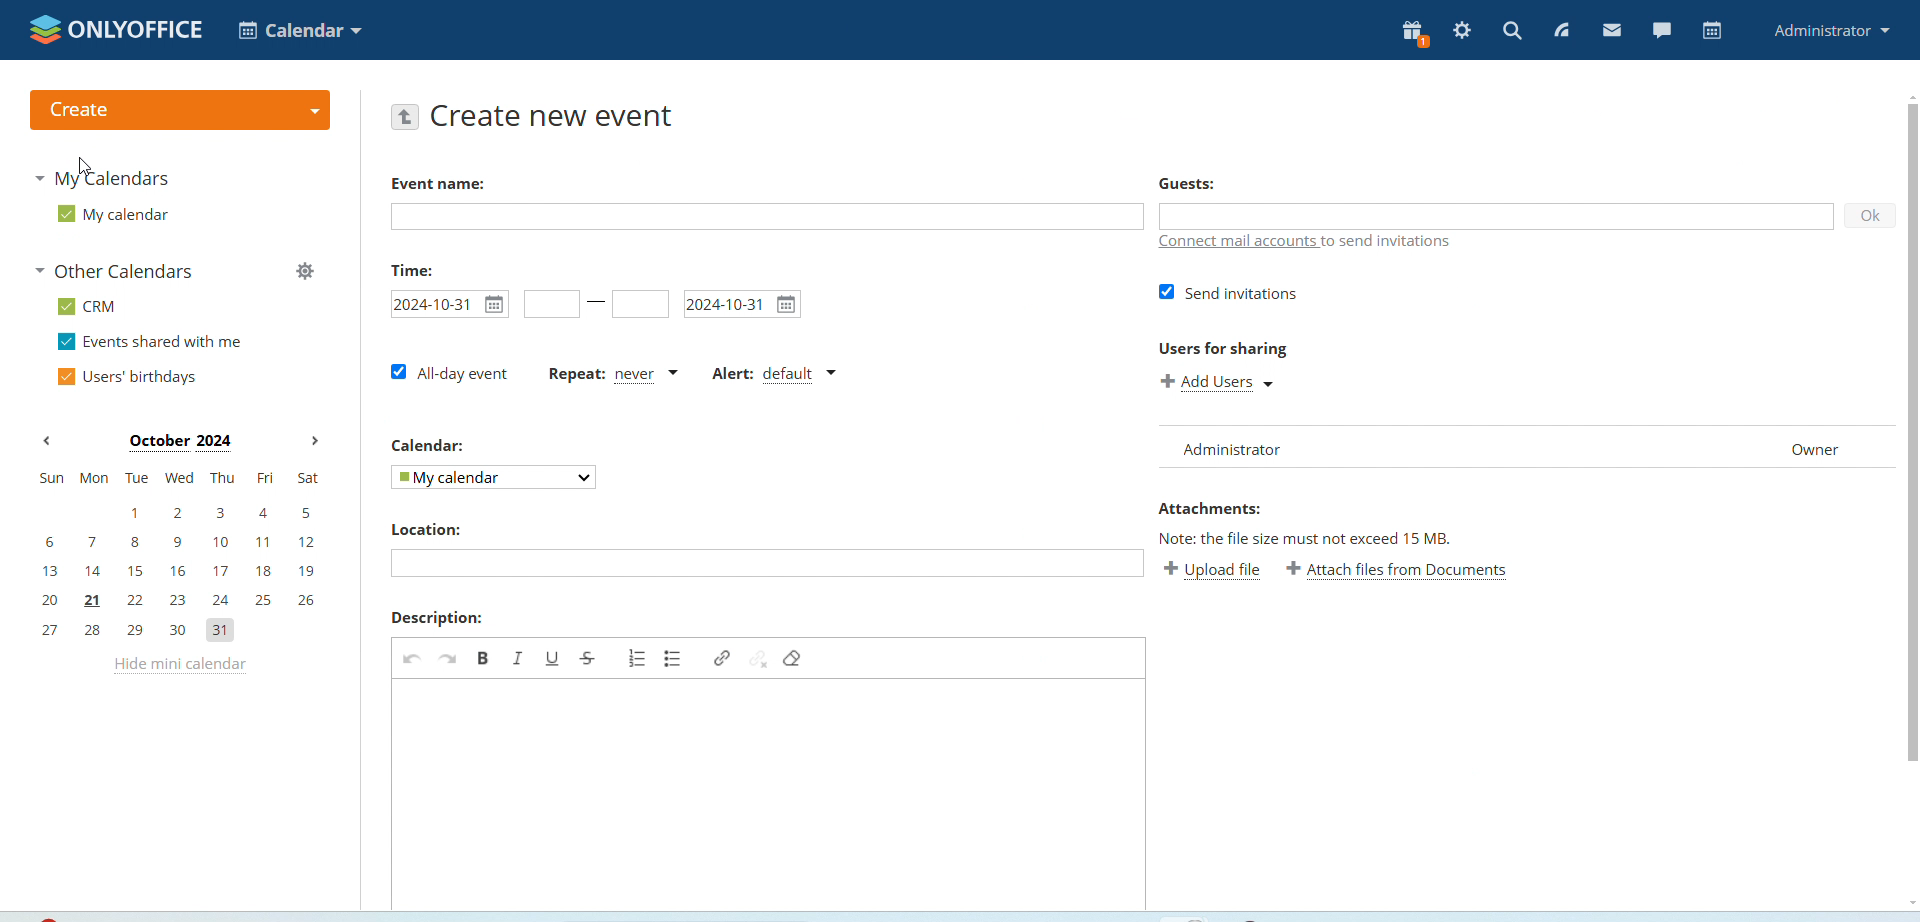 This screenshot has width=1920, height=922. Describe the element at coordinates (767, 564) in the screenshot. I see `edit location` at that location.